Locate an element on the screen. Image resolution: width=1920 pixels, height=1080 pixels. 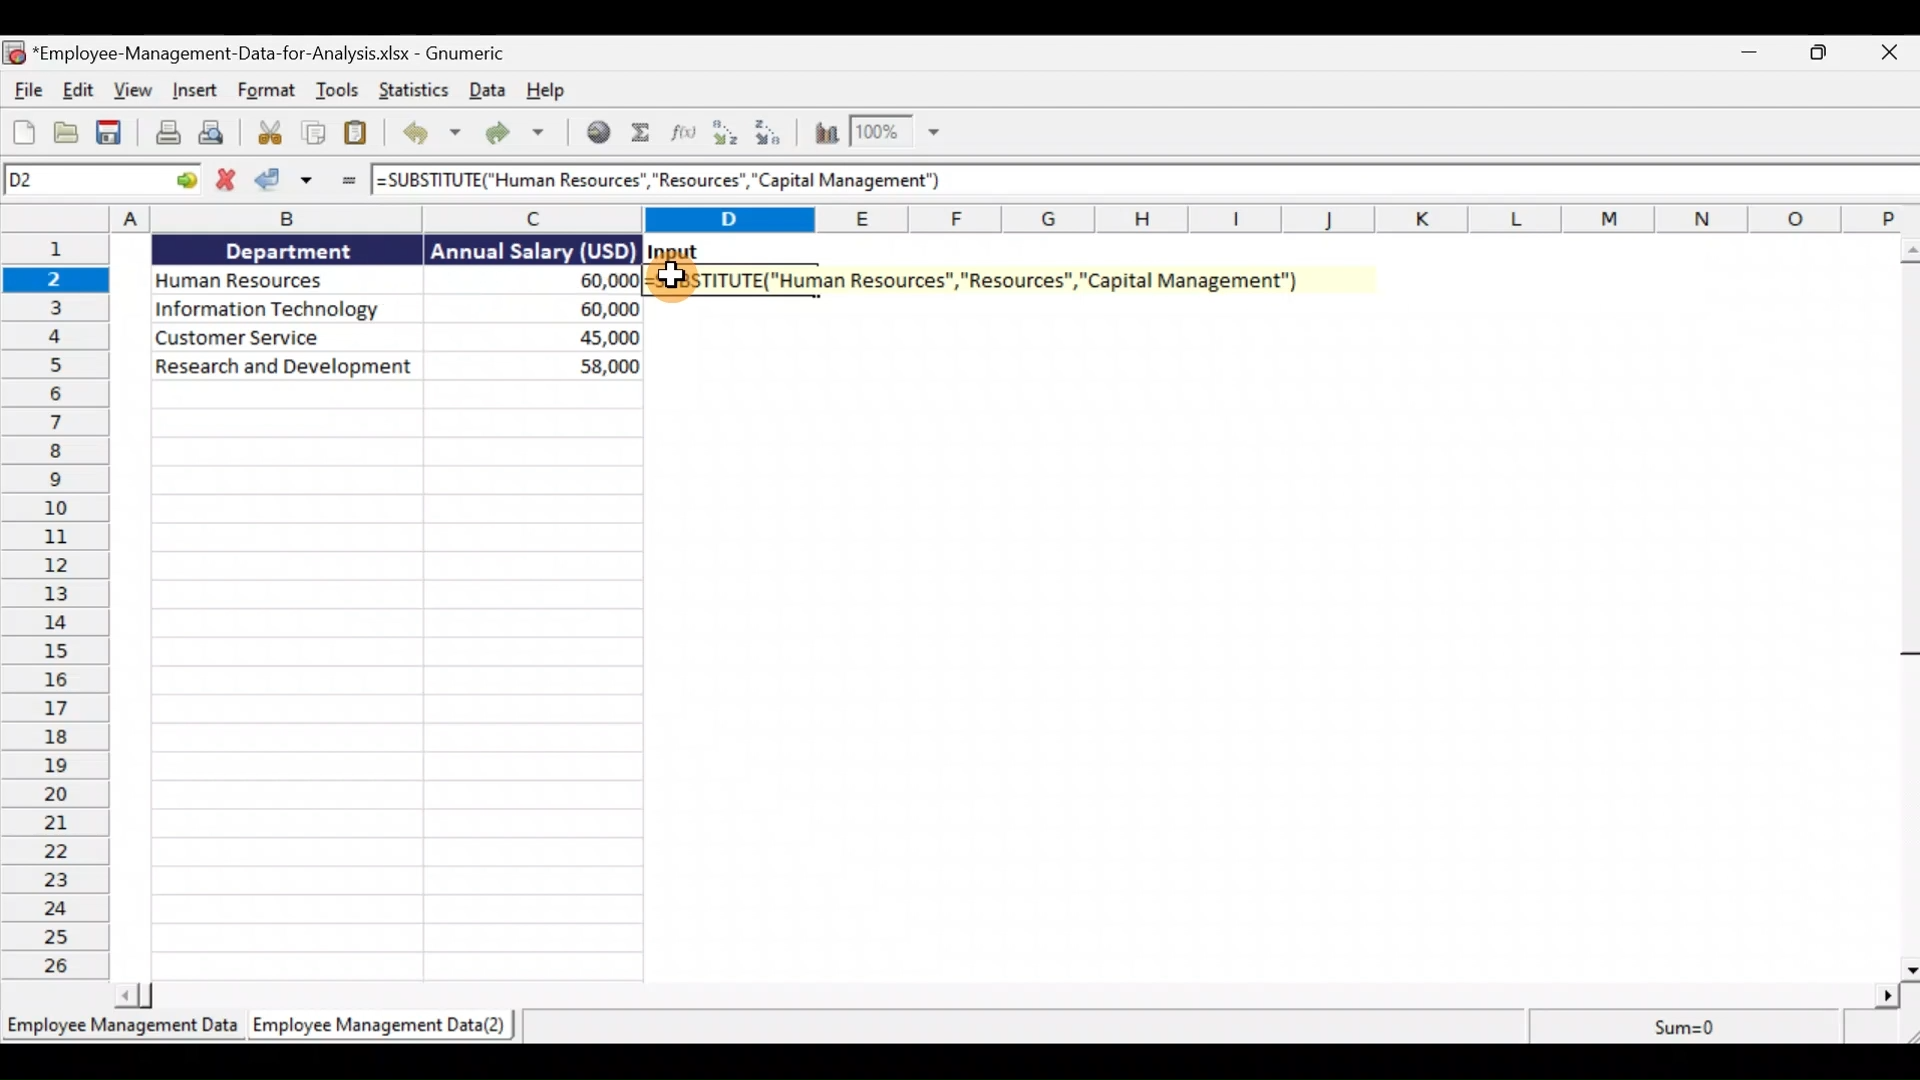
File is located at coordinates (28, 90).